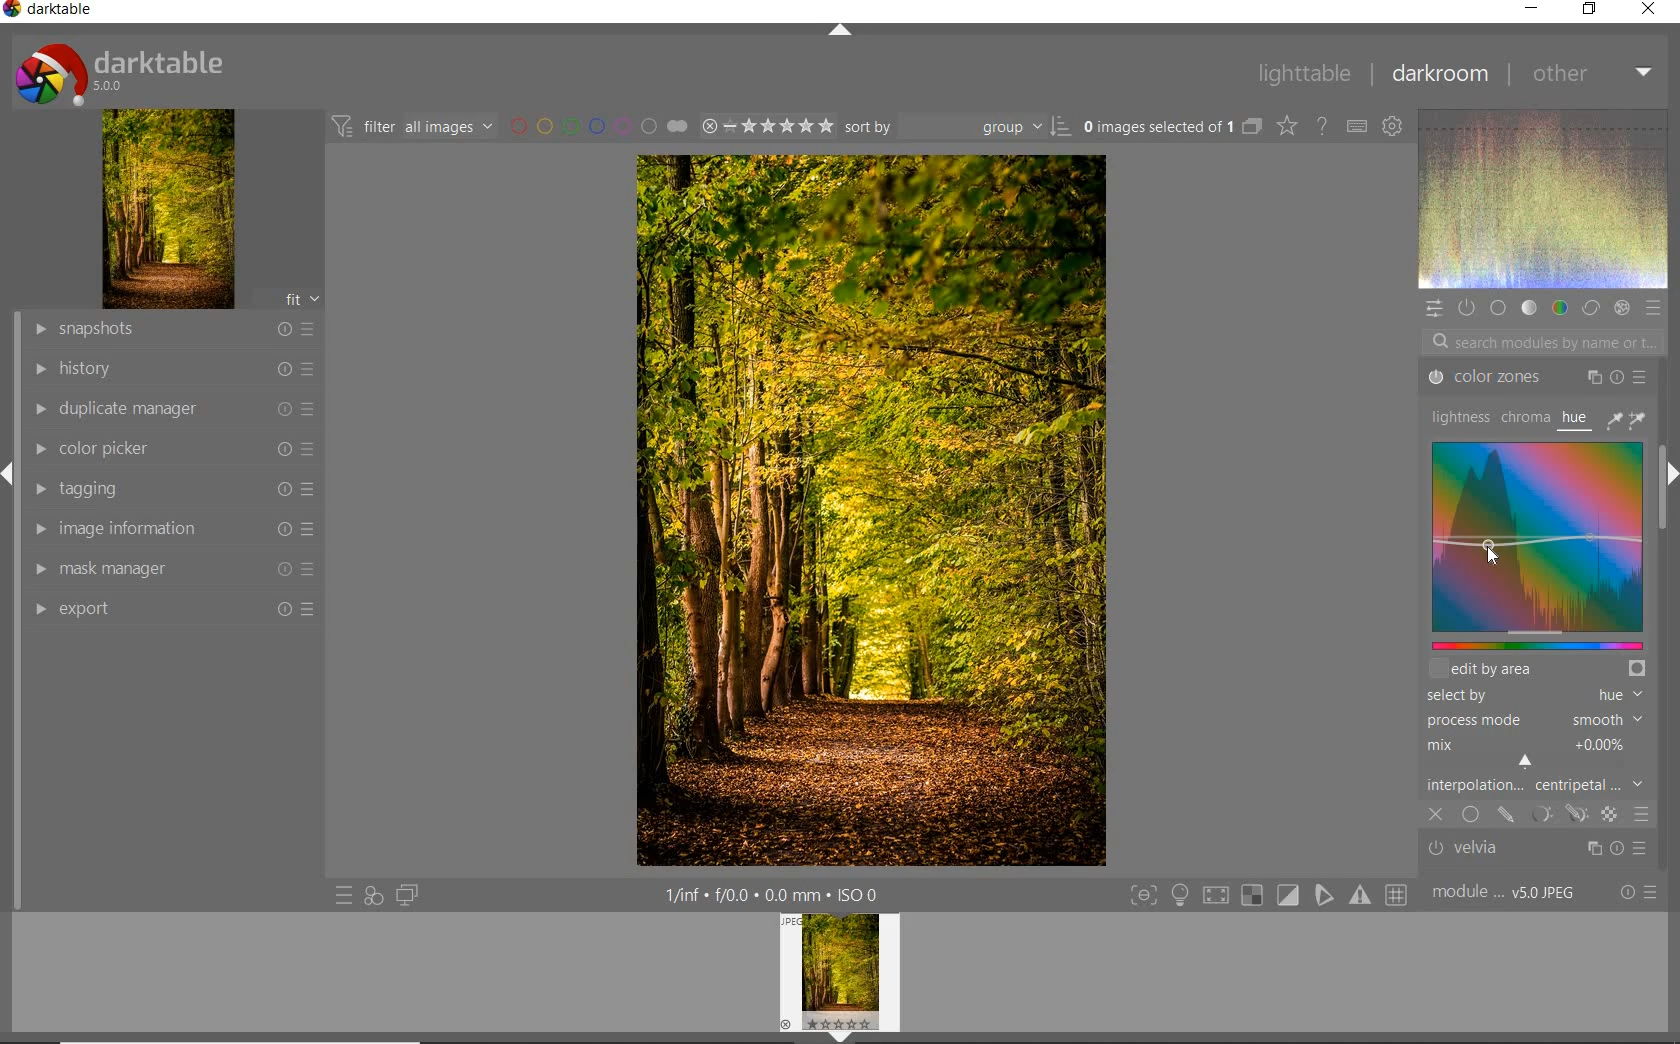  I want to click on COLLAPSE GROUPED IMAGES, so click(1253, 126).